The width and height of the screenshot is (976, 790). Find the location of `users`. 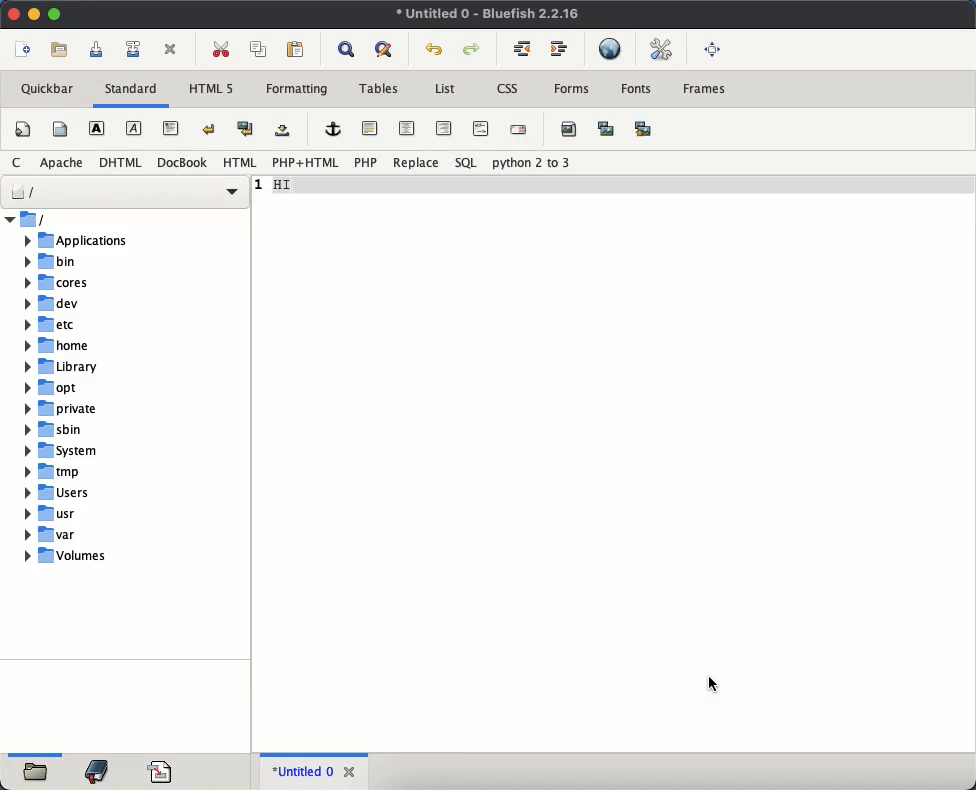

users is located at coordinates (103, 493).